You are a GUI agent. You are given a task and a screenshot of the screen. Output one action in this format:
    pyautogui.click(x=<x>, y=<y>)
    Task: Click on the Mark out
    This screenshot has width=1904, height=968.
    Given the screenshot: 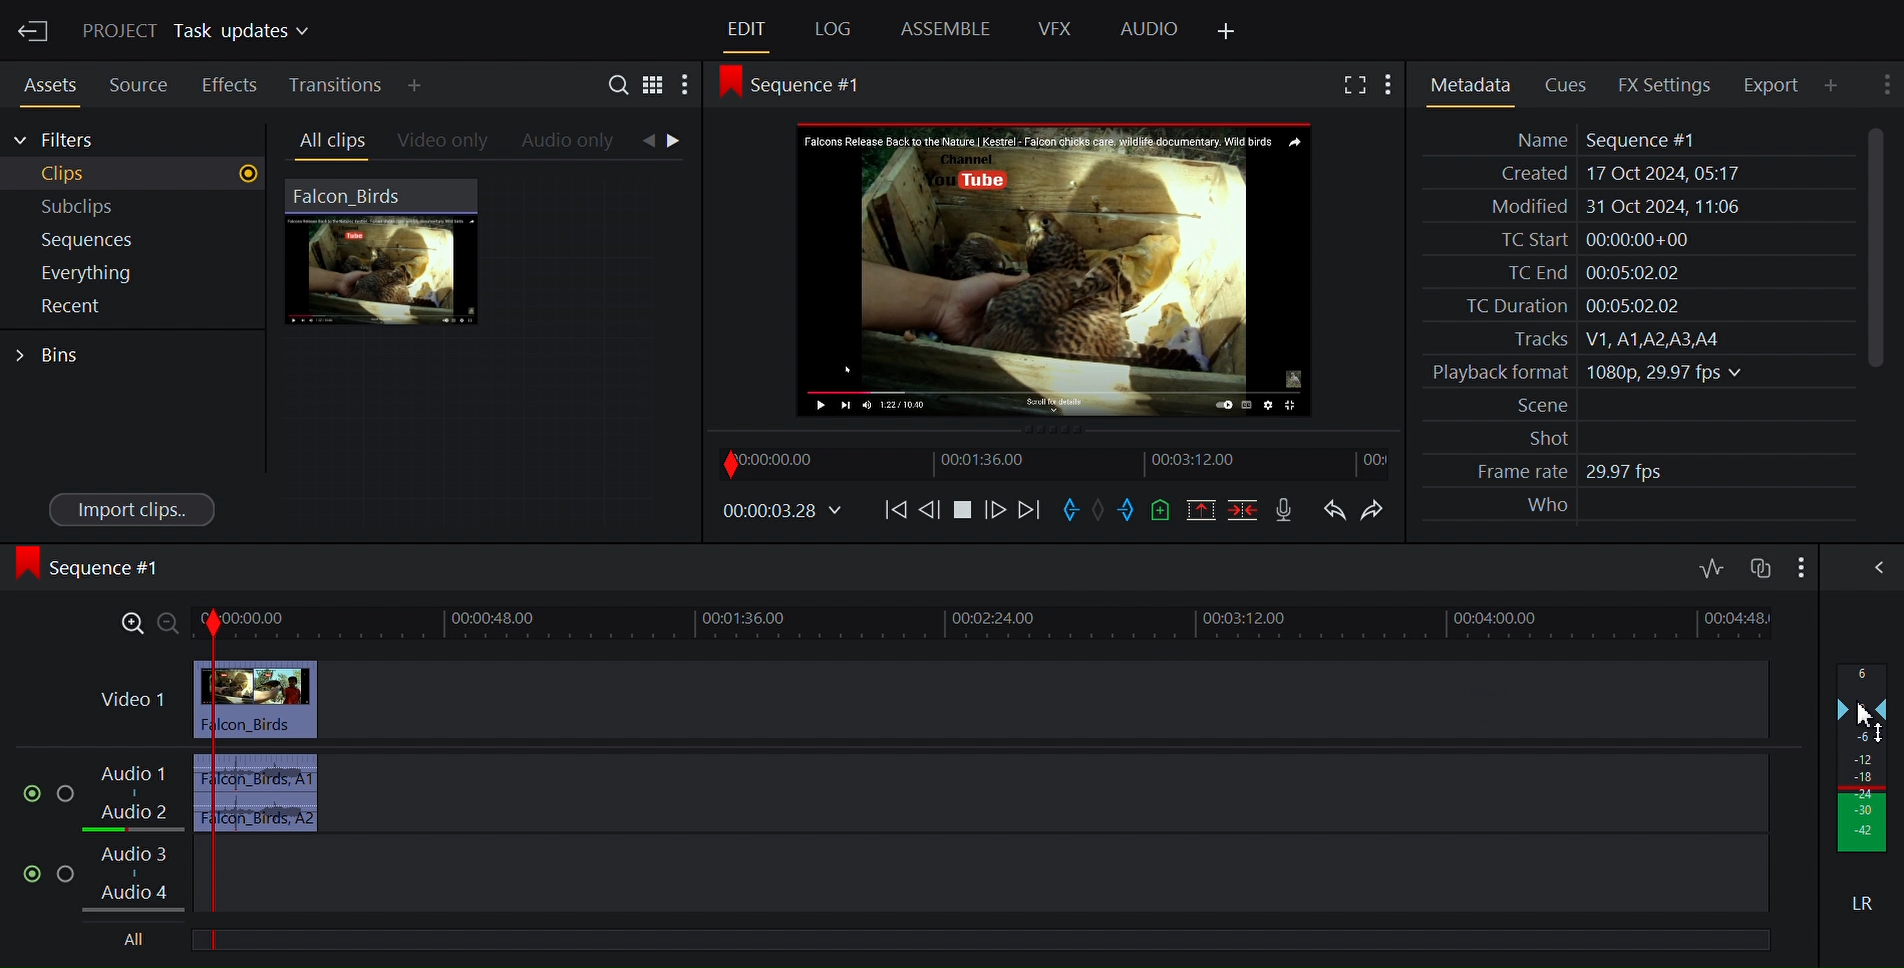 What is the action you would take?
    pyautogui.click(x=1128, y=511)
    